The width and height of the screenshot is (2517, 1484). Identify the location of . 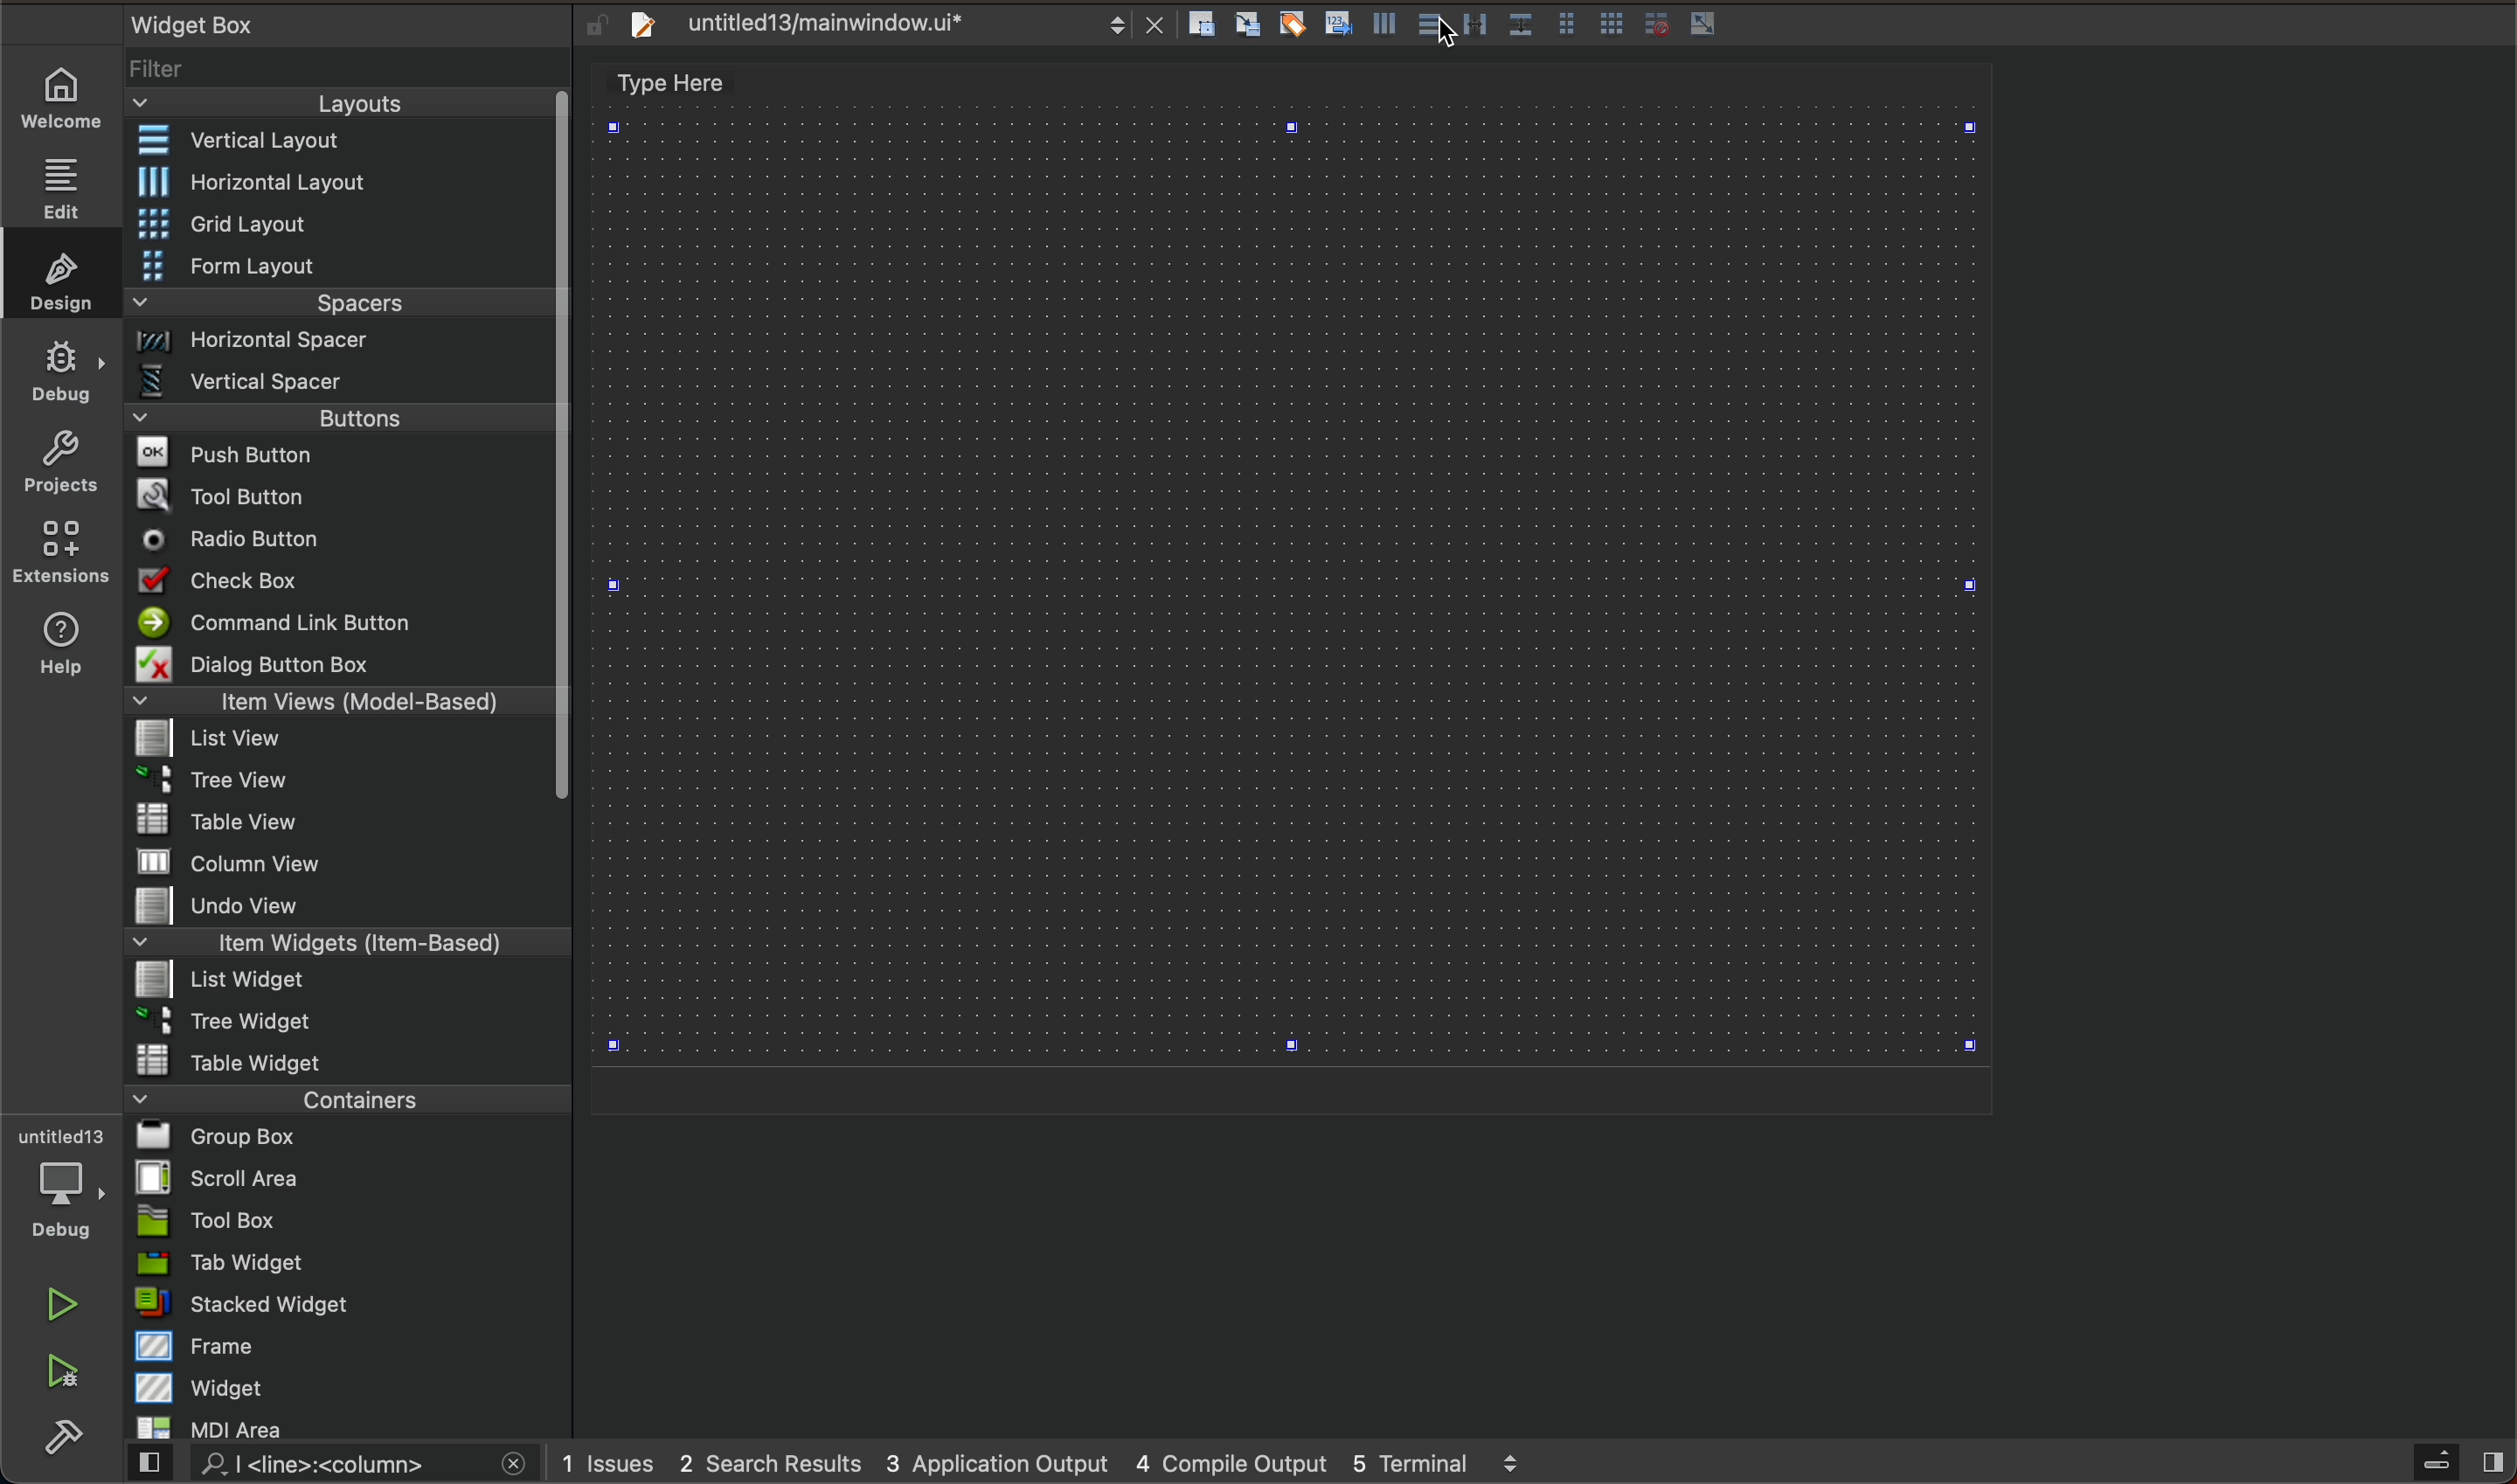
(1656, 25).